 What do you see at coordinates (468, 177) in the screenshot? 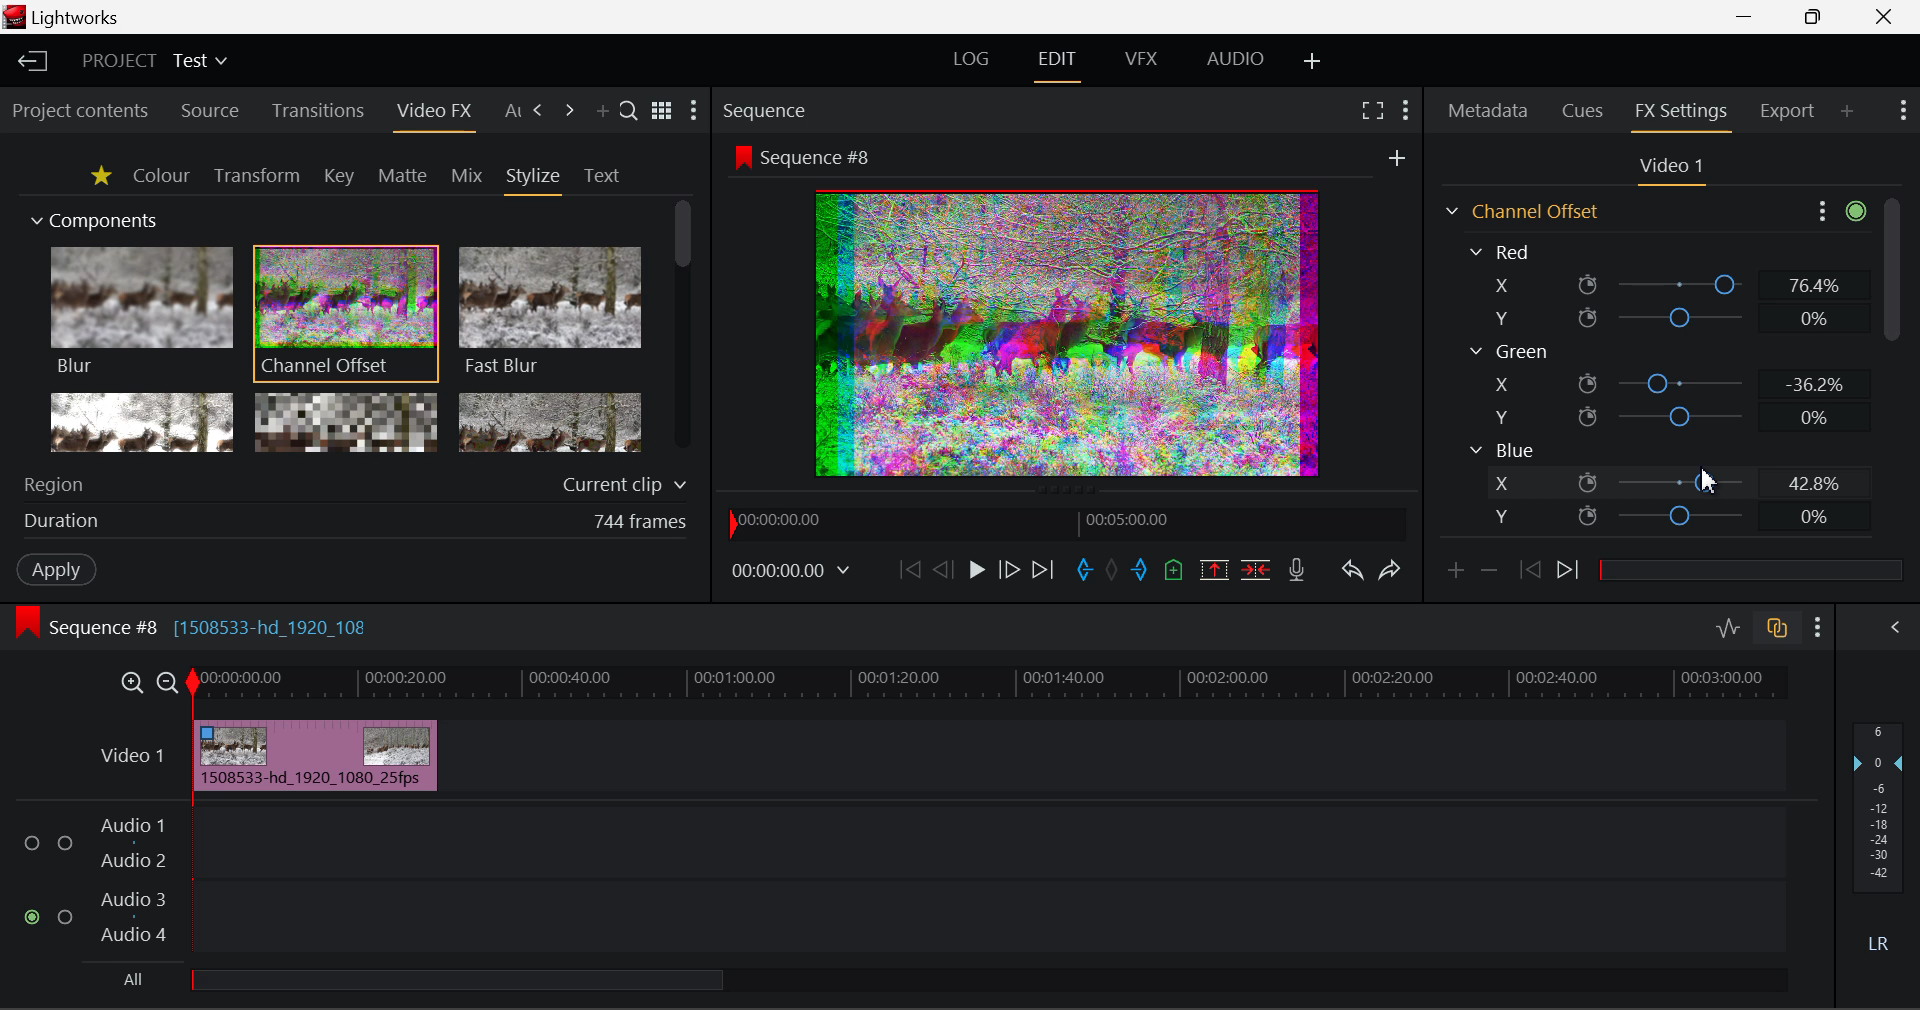
I see `Mix` at bounding box center [468, 177].